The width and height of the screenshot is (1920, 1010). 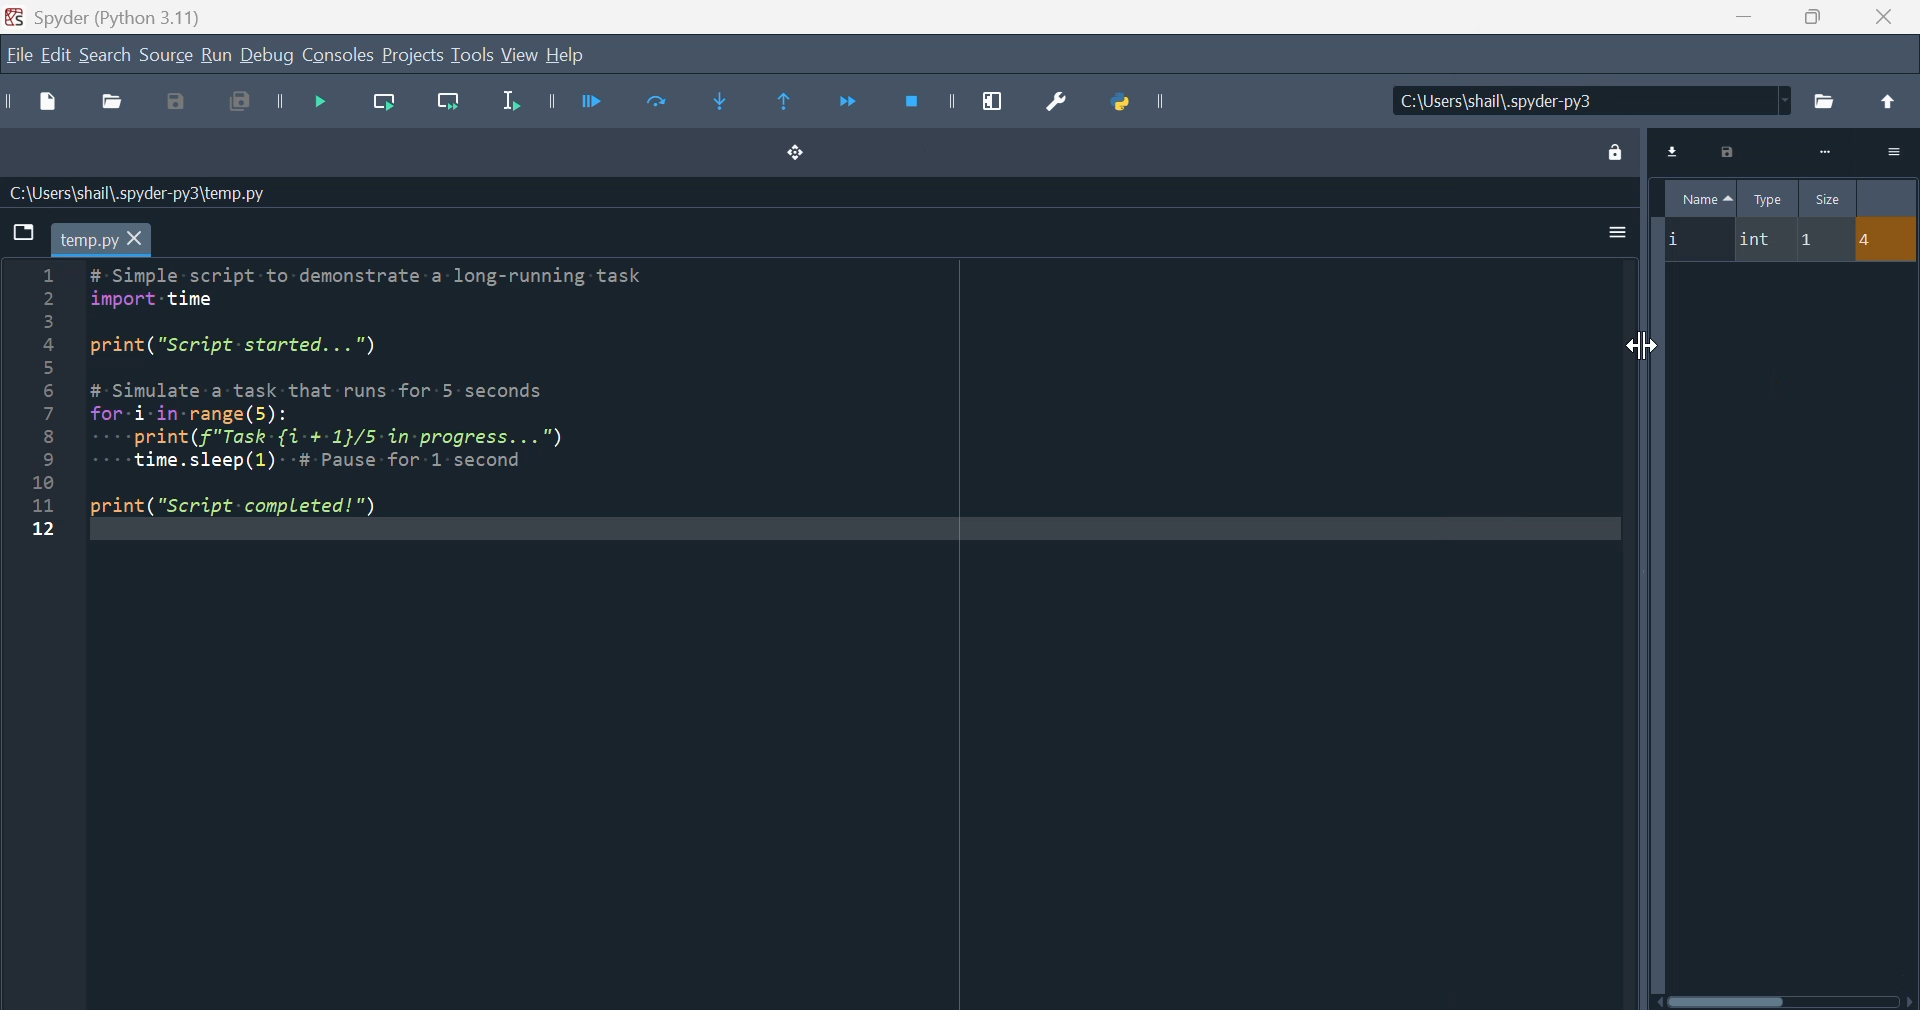 I want to click on 1, so click(x=1819, y=240).